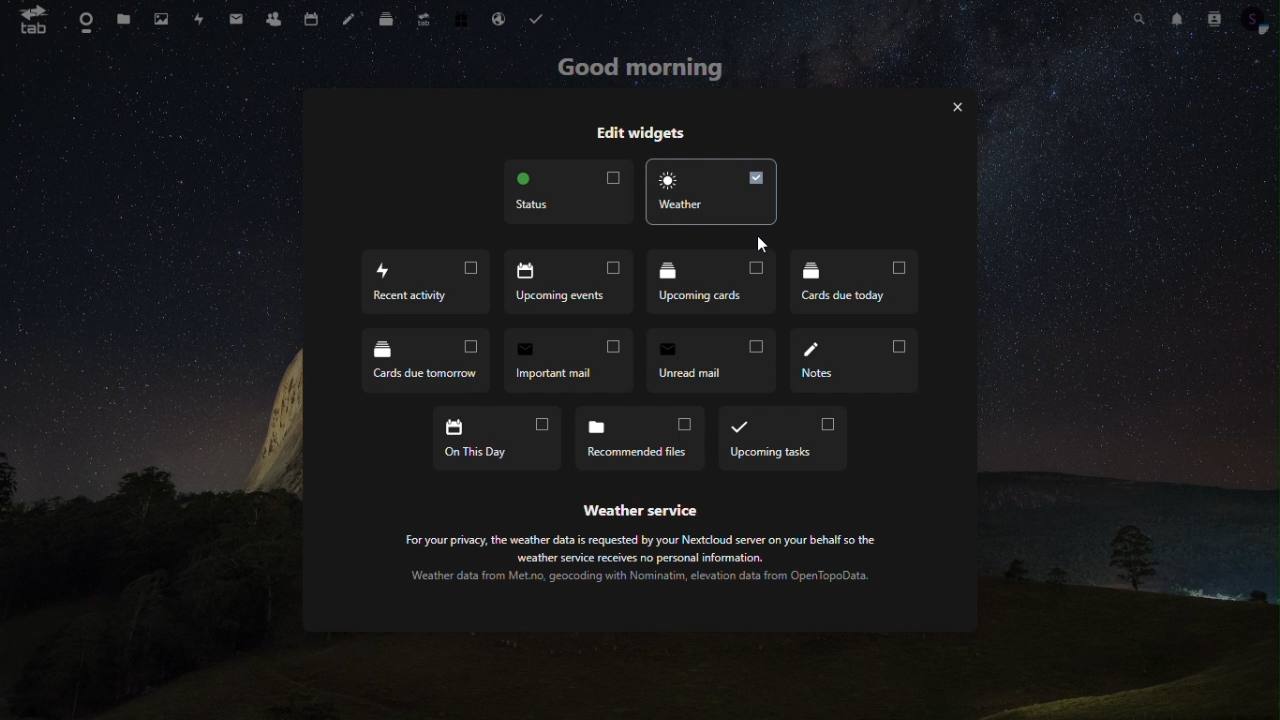 The height and width of the screenshot is (720, 1280). Describe the element at coordinates (535, 20) in the screenshot. I see `tasks` at that location.